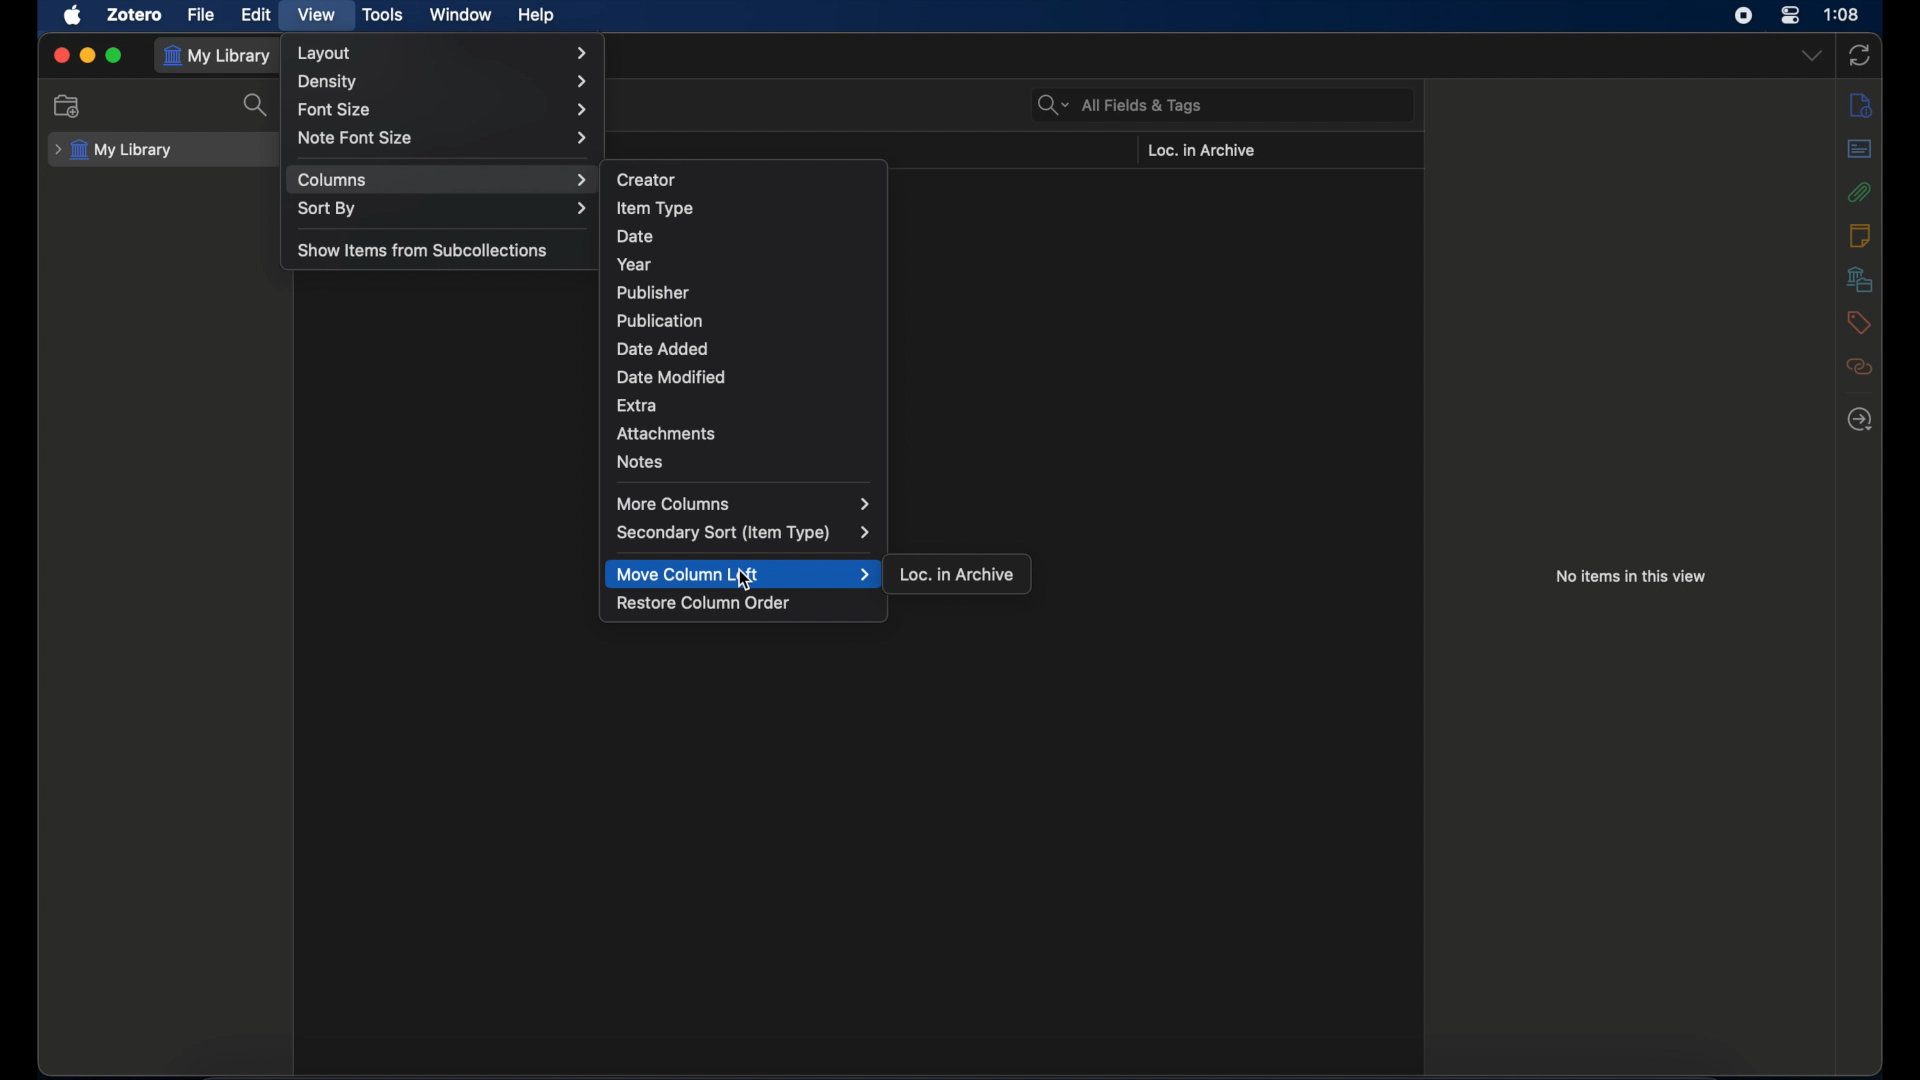 The height and width of the screenshot is (1080, 1920). Describe the element at coordinates (202, 15) in the screenshot. I see `file` at that location.